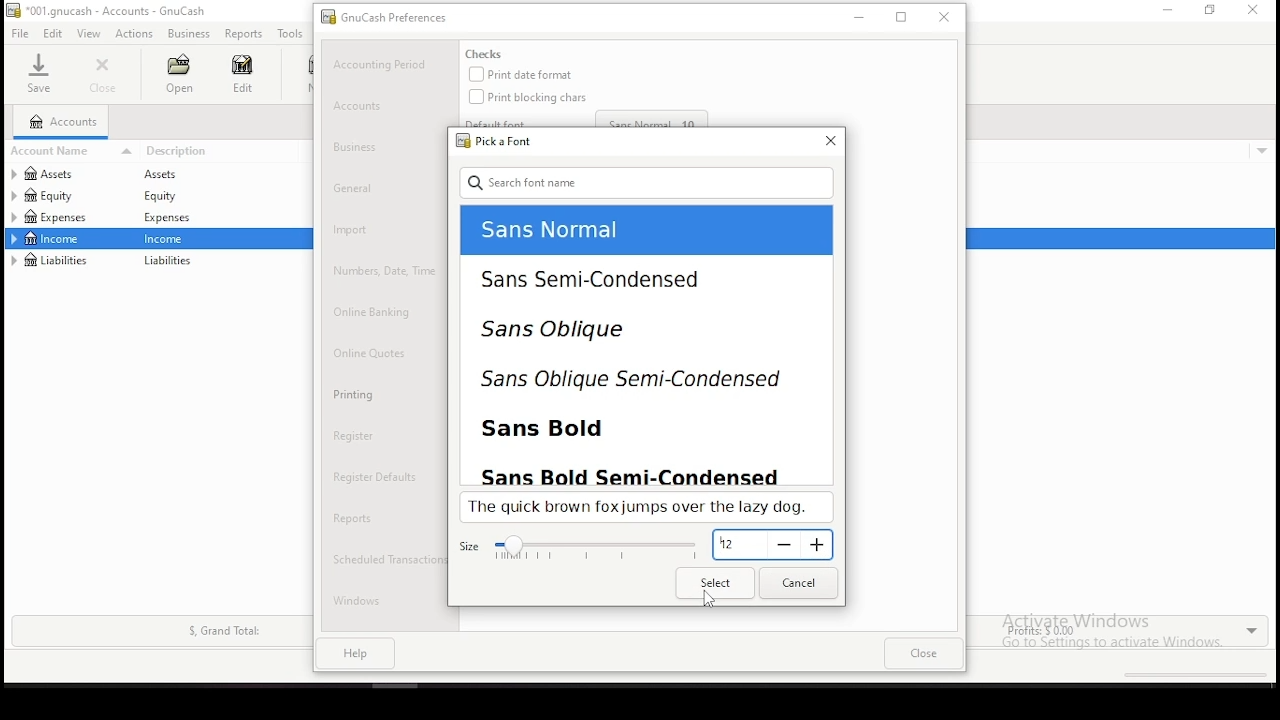 Image resolution: width=1280 pixels, height=720 pixels. Describe the element at coordinates (596, 279) in the screenshot. I see `sans semi-condensed` at that location.